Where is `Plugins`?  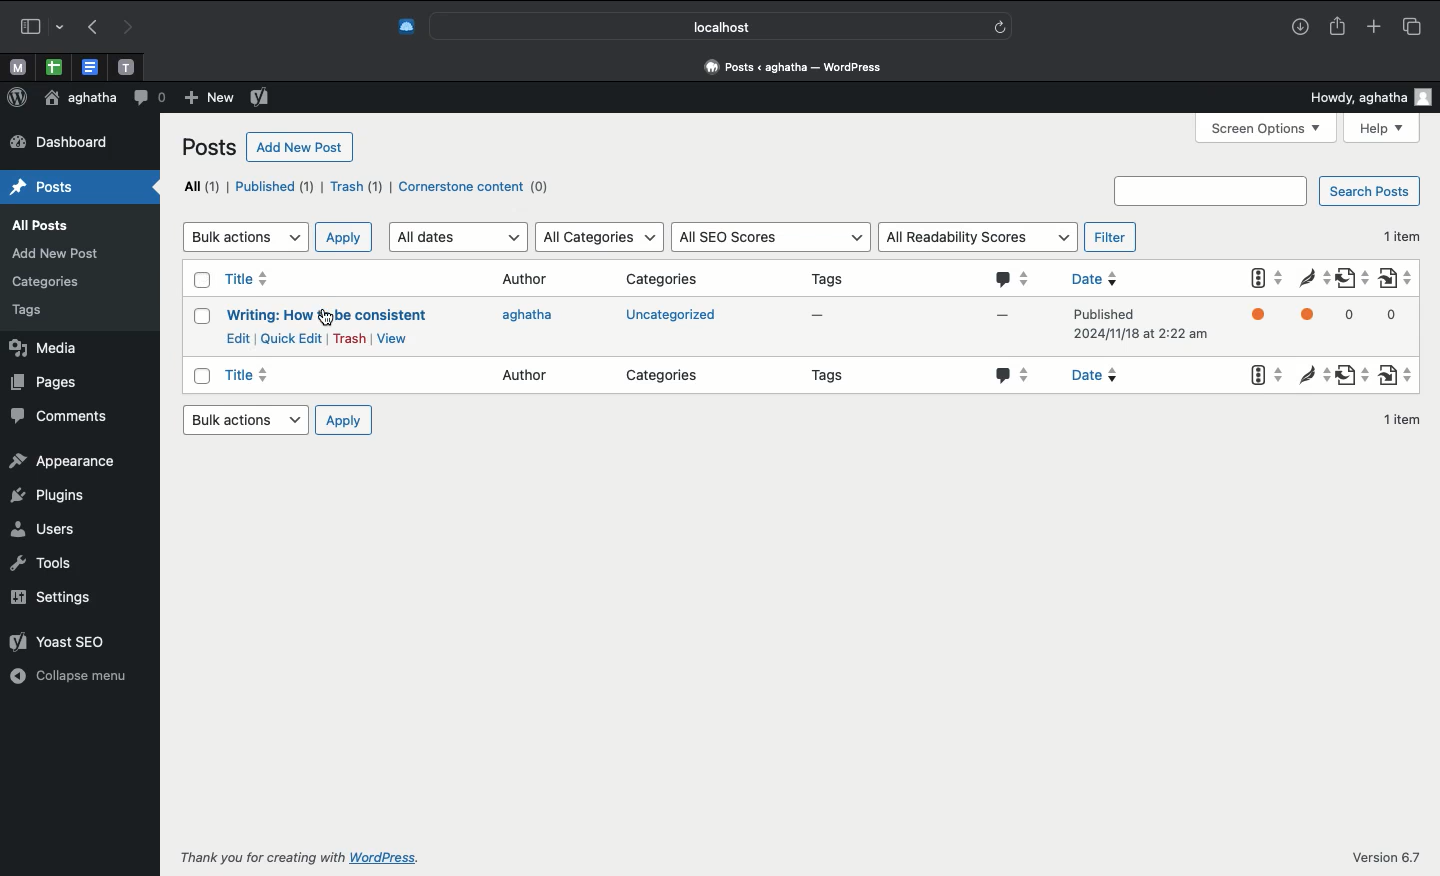 Plugins is located at coordinates (53, 490).